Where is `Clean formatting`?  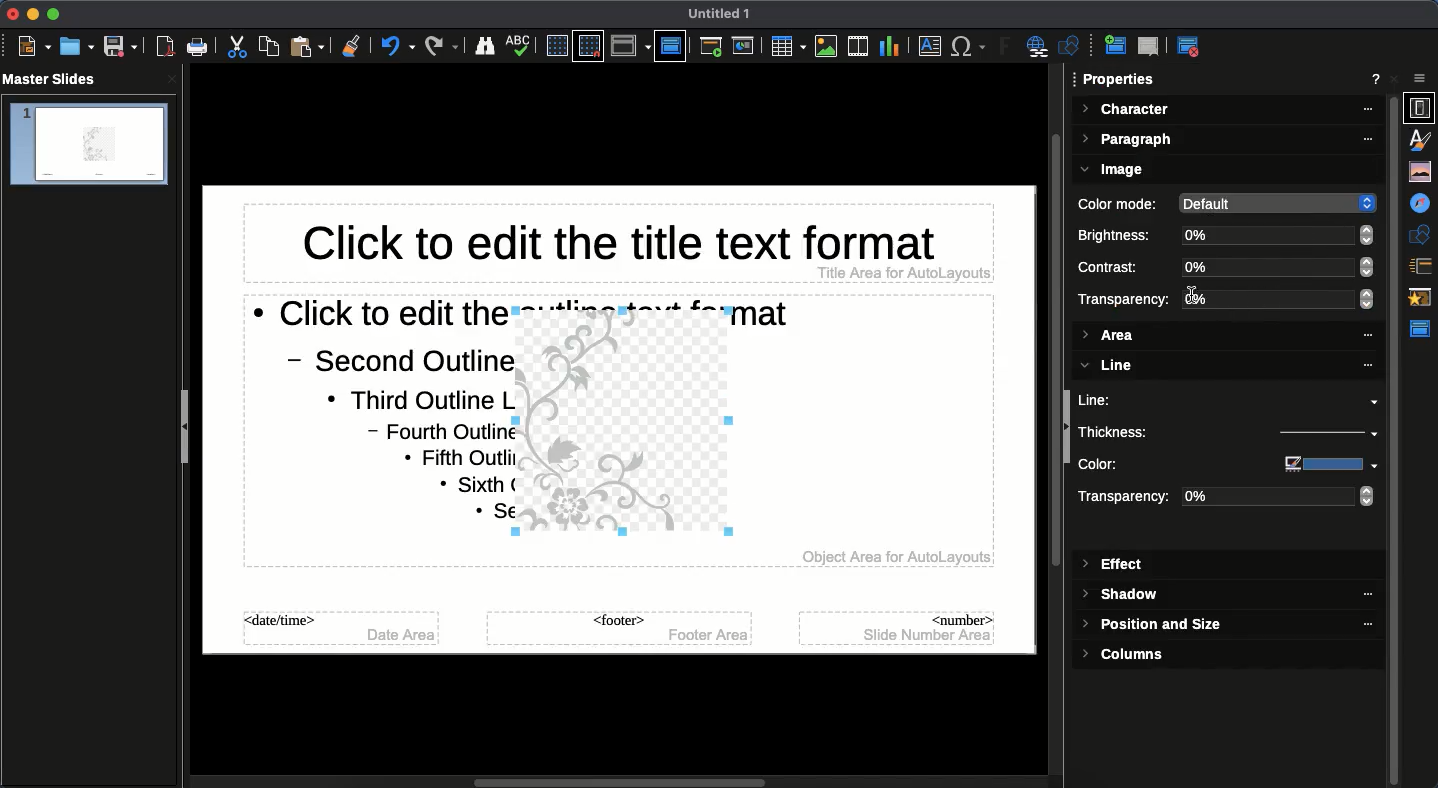 Clean formatting is located at coordinates (351, 46).